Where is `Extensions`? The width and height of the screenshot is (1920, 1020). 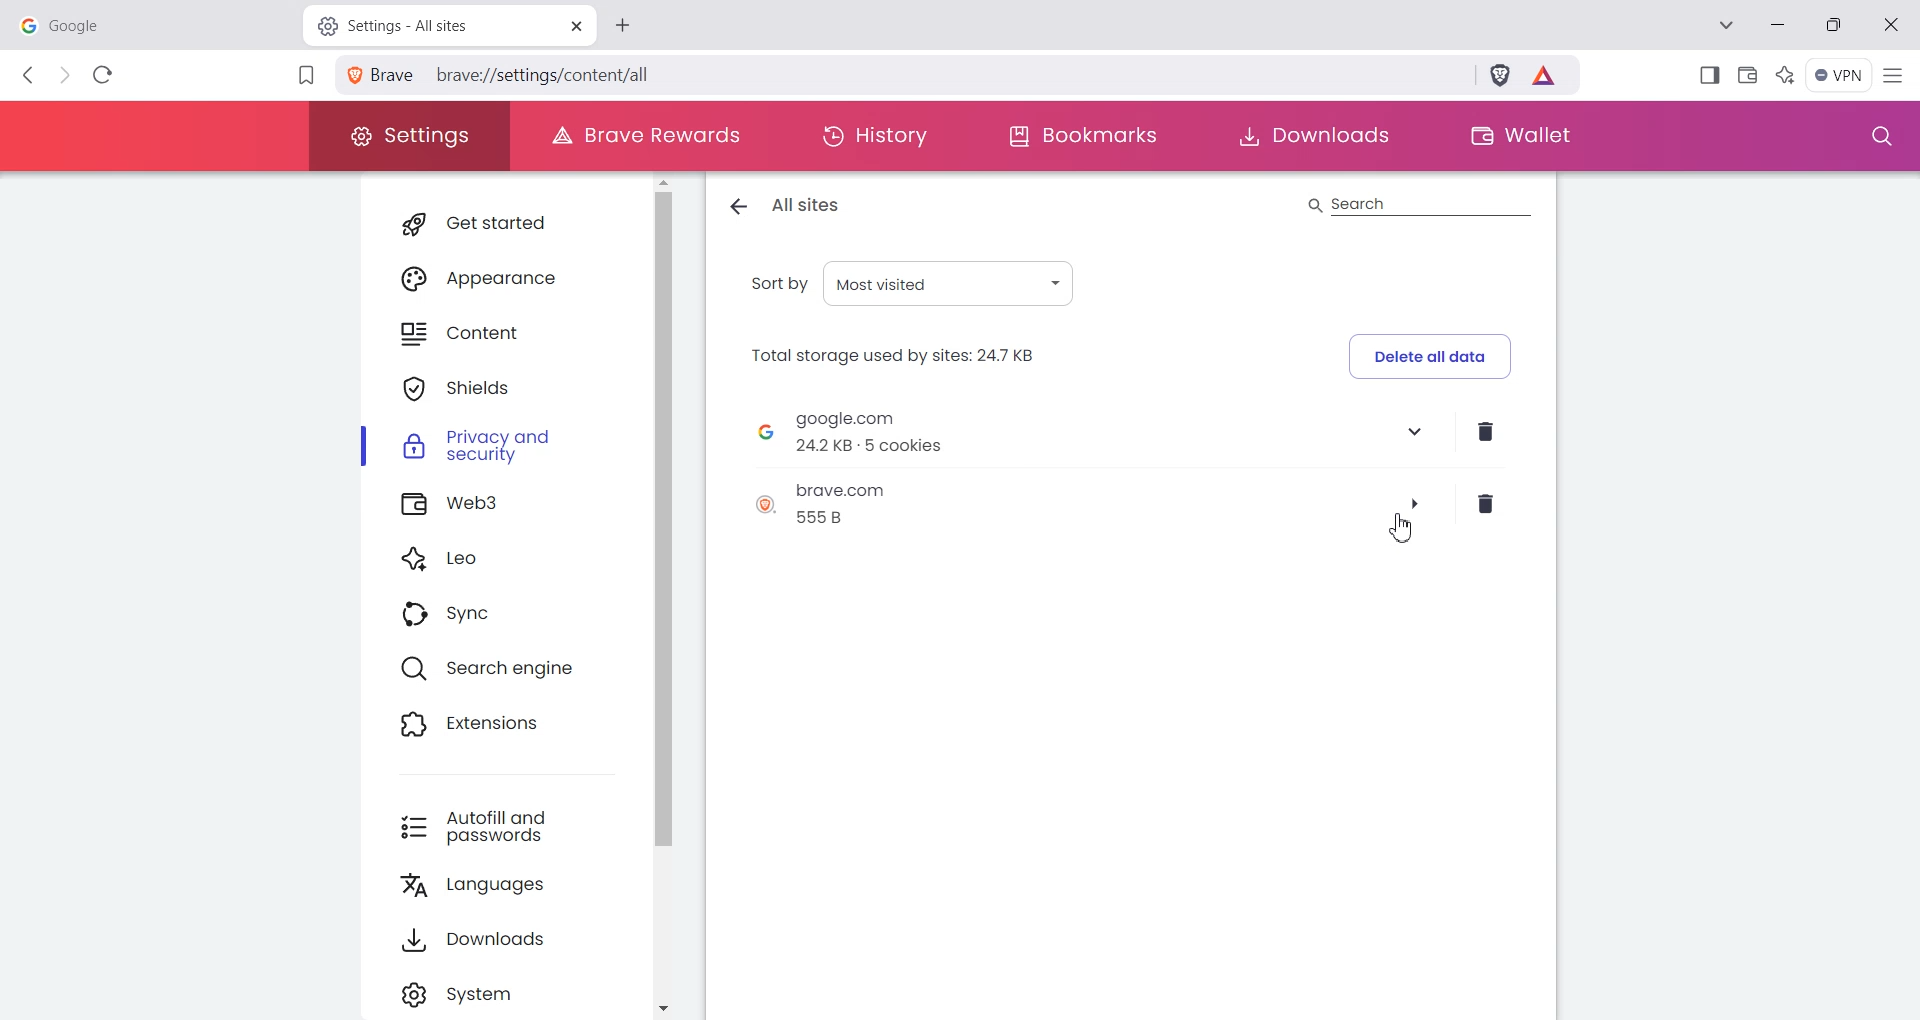
Extensions is located at coordinates (491, 727).